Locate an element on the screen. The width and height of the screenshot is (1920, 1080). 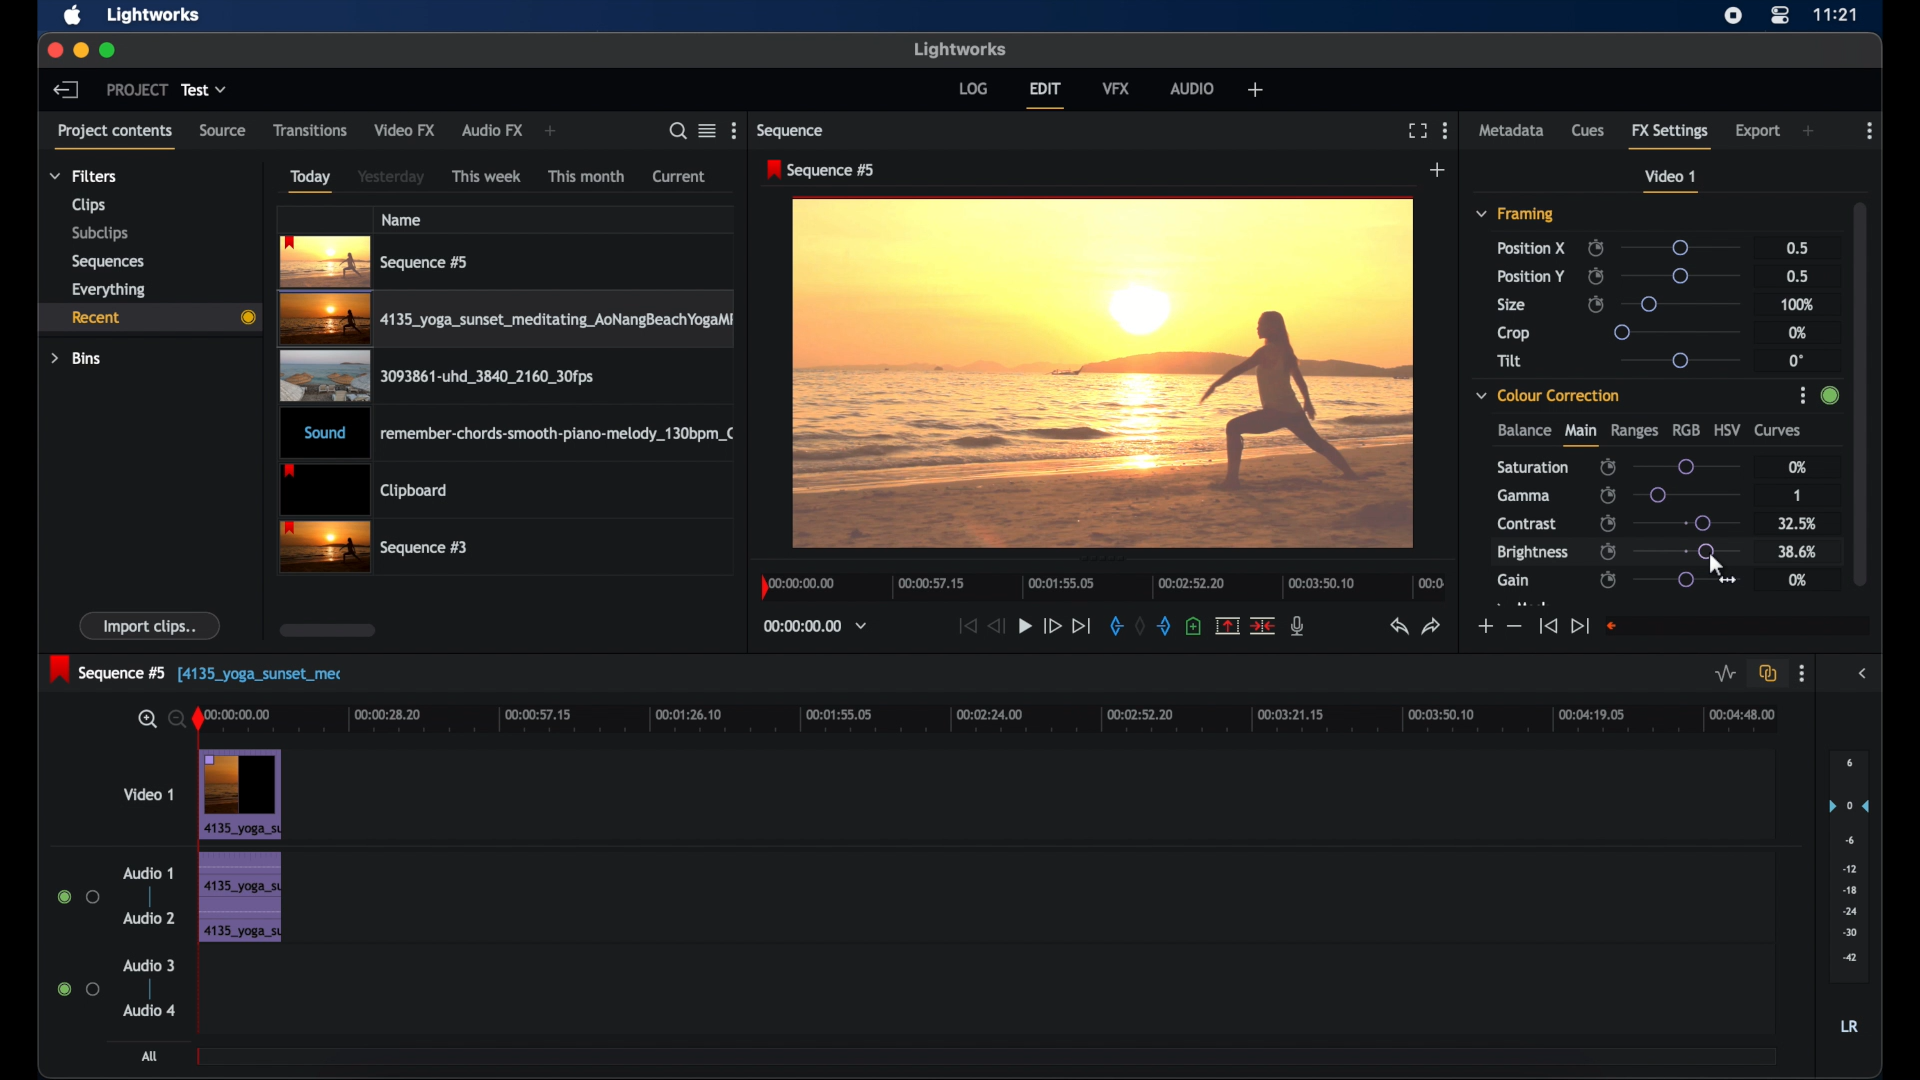
video fx is located at coordinates (404, 130).